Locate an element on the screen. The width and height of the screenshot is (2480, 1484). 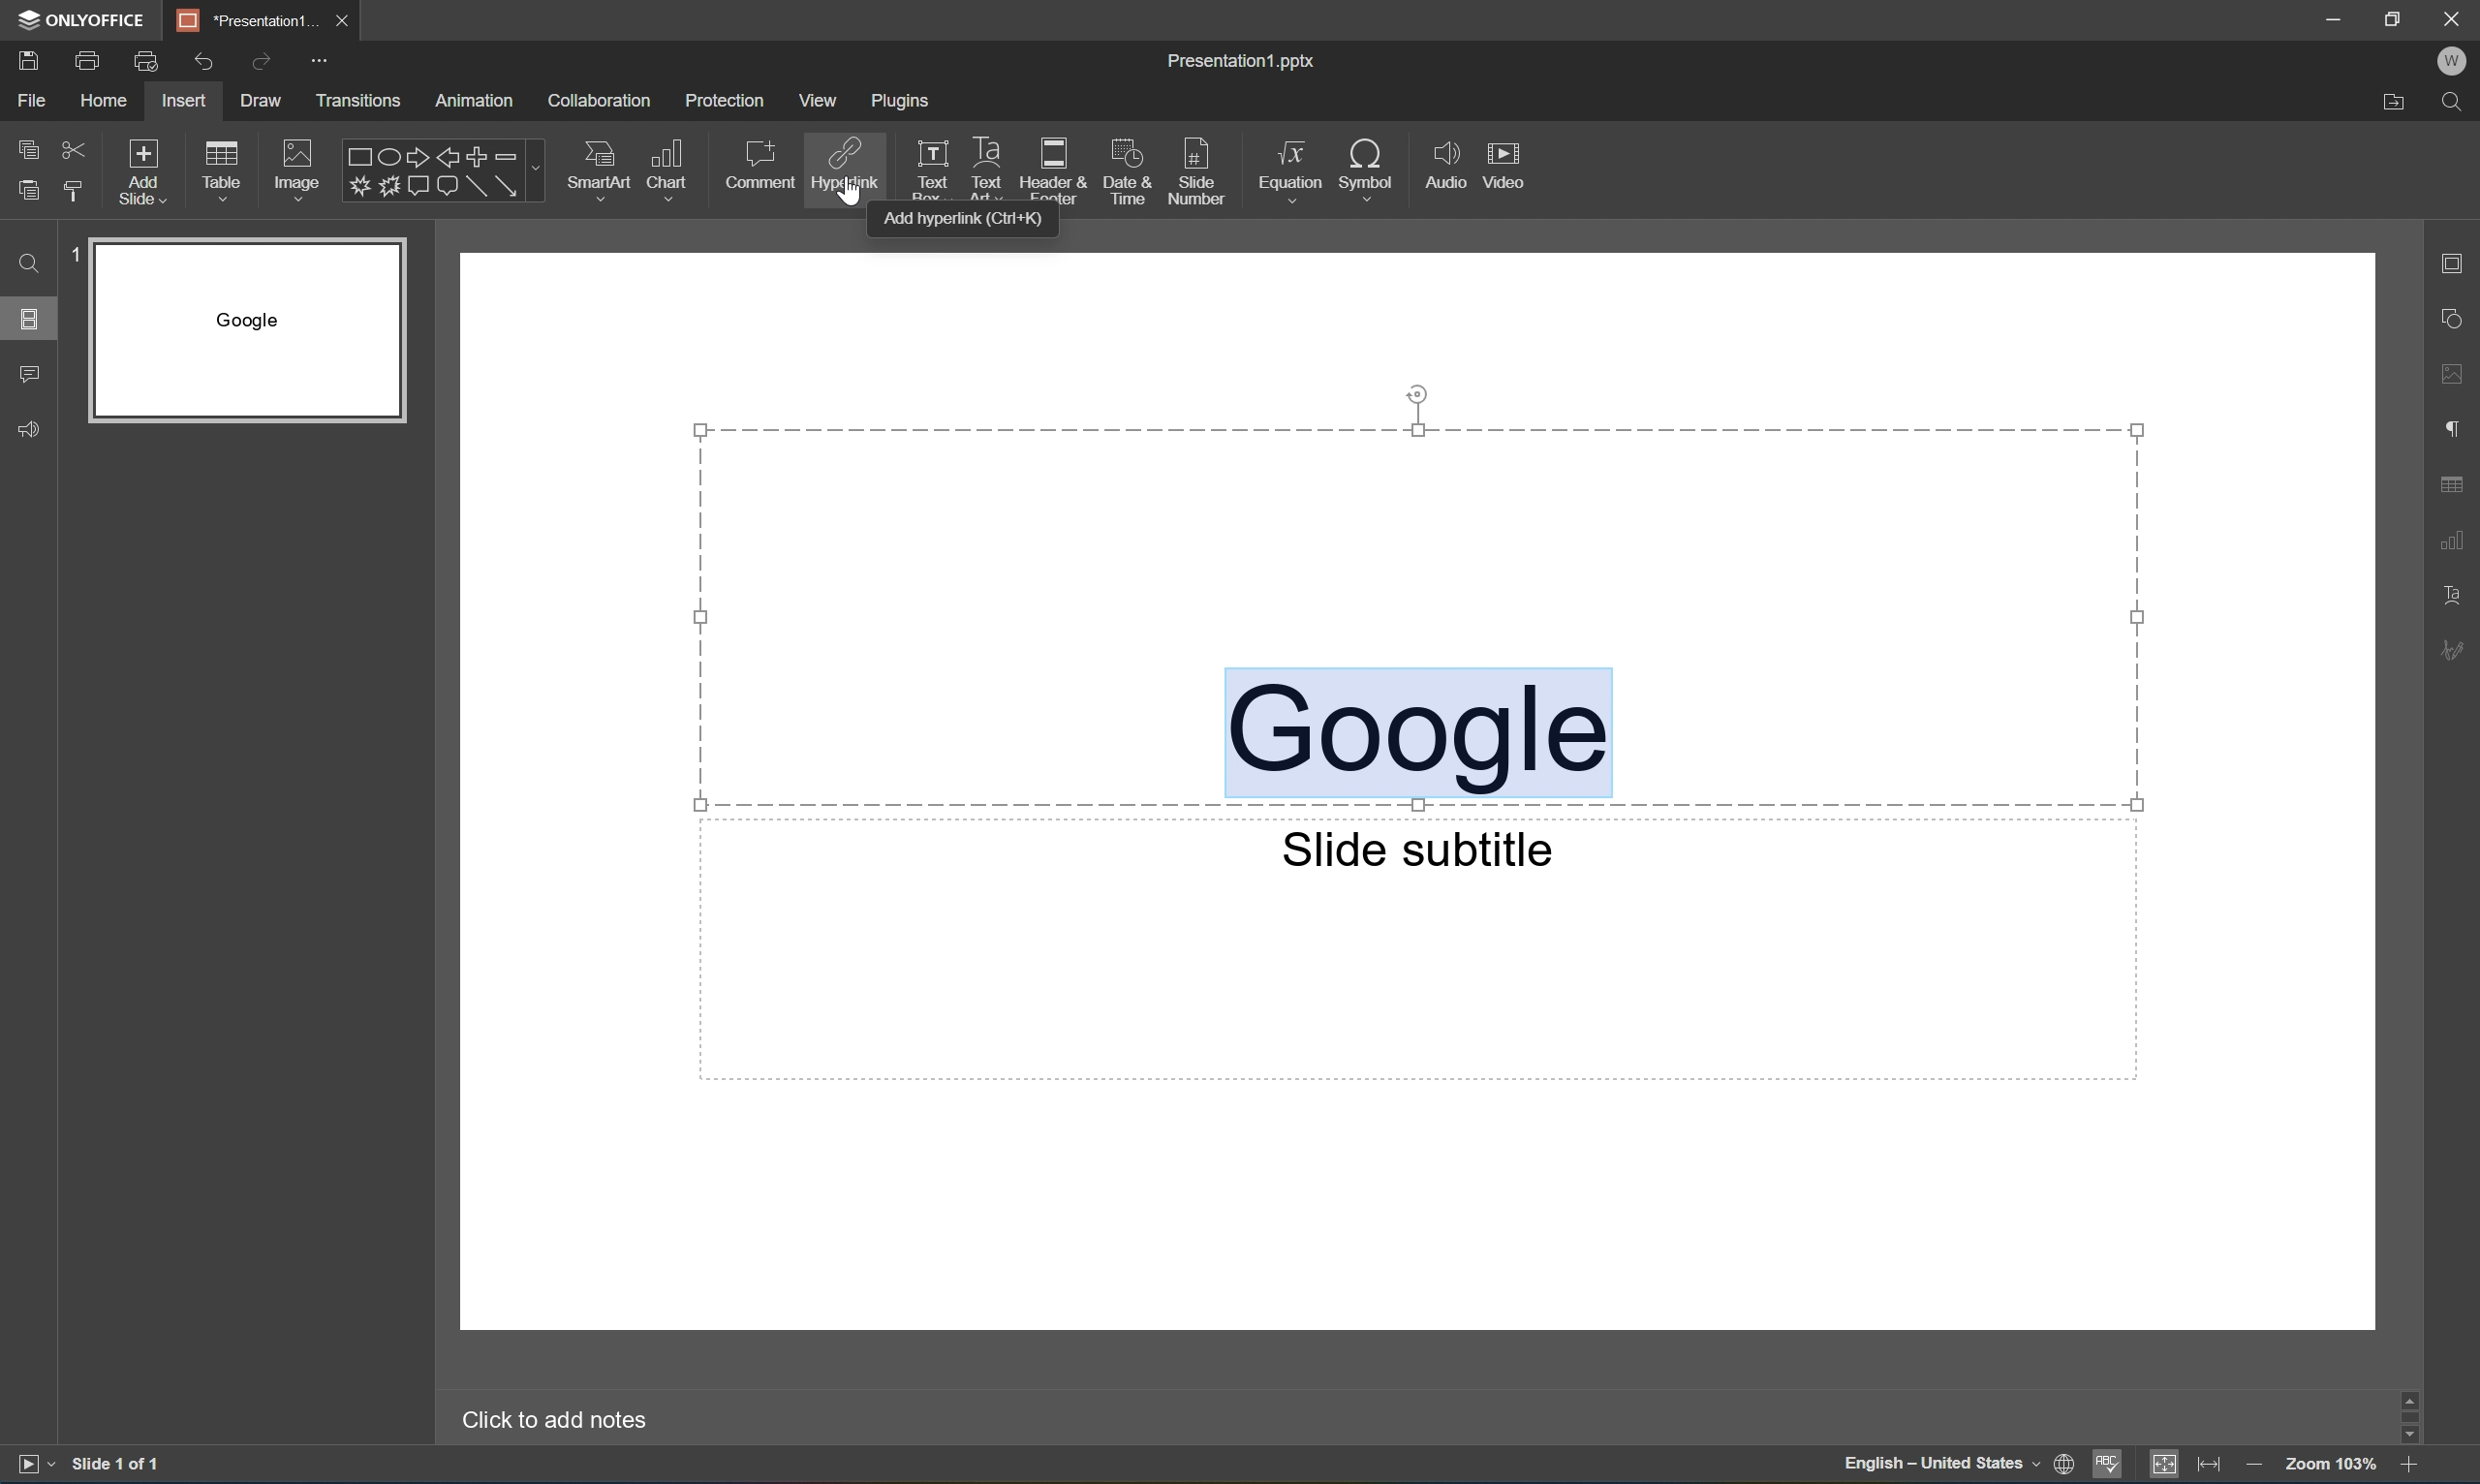
Image is located at coordinates (300, 170).